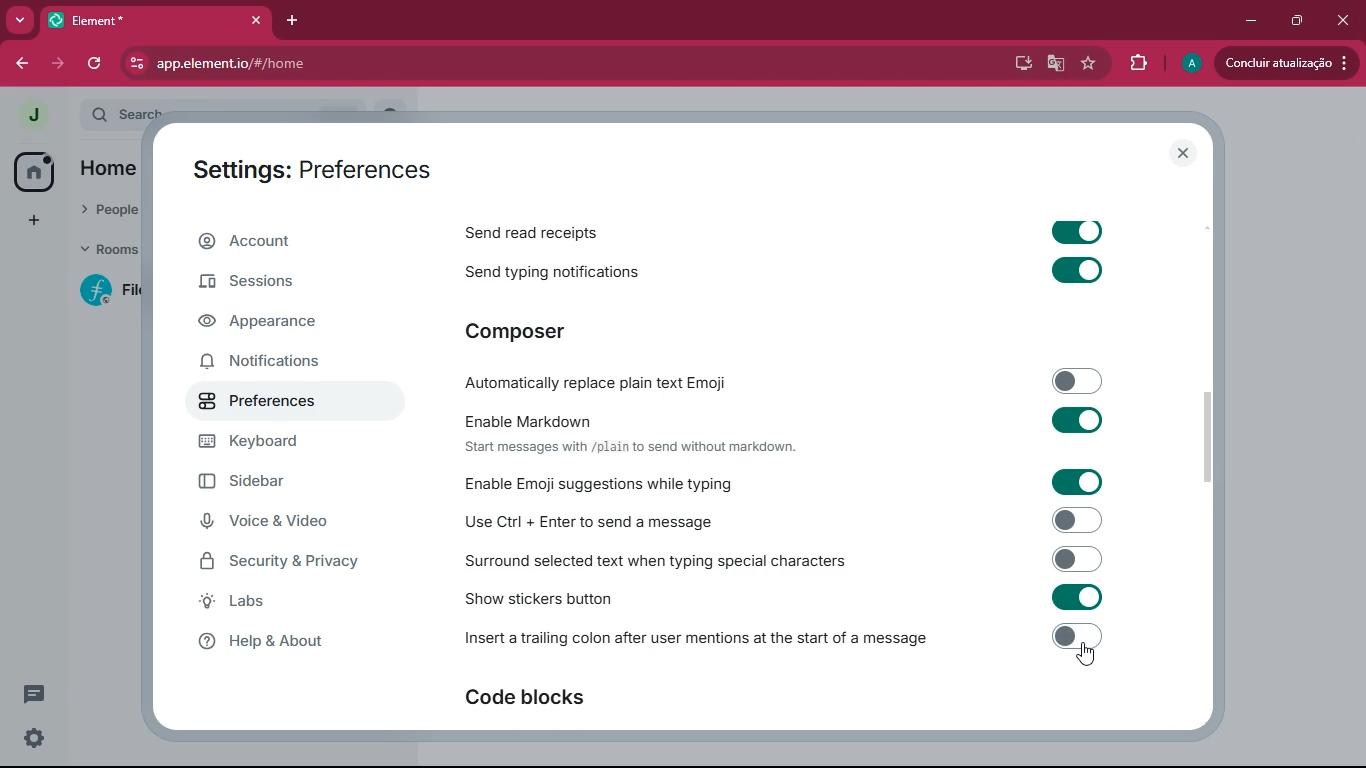  I want to click on : Insert a trailing colon after user mentions at the start of a message, so click(781, 640).